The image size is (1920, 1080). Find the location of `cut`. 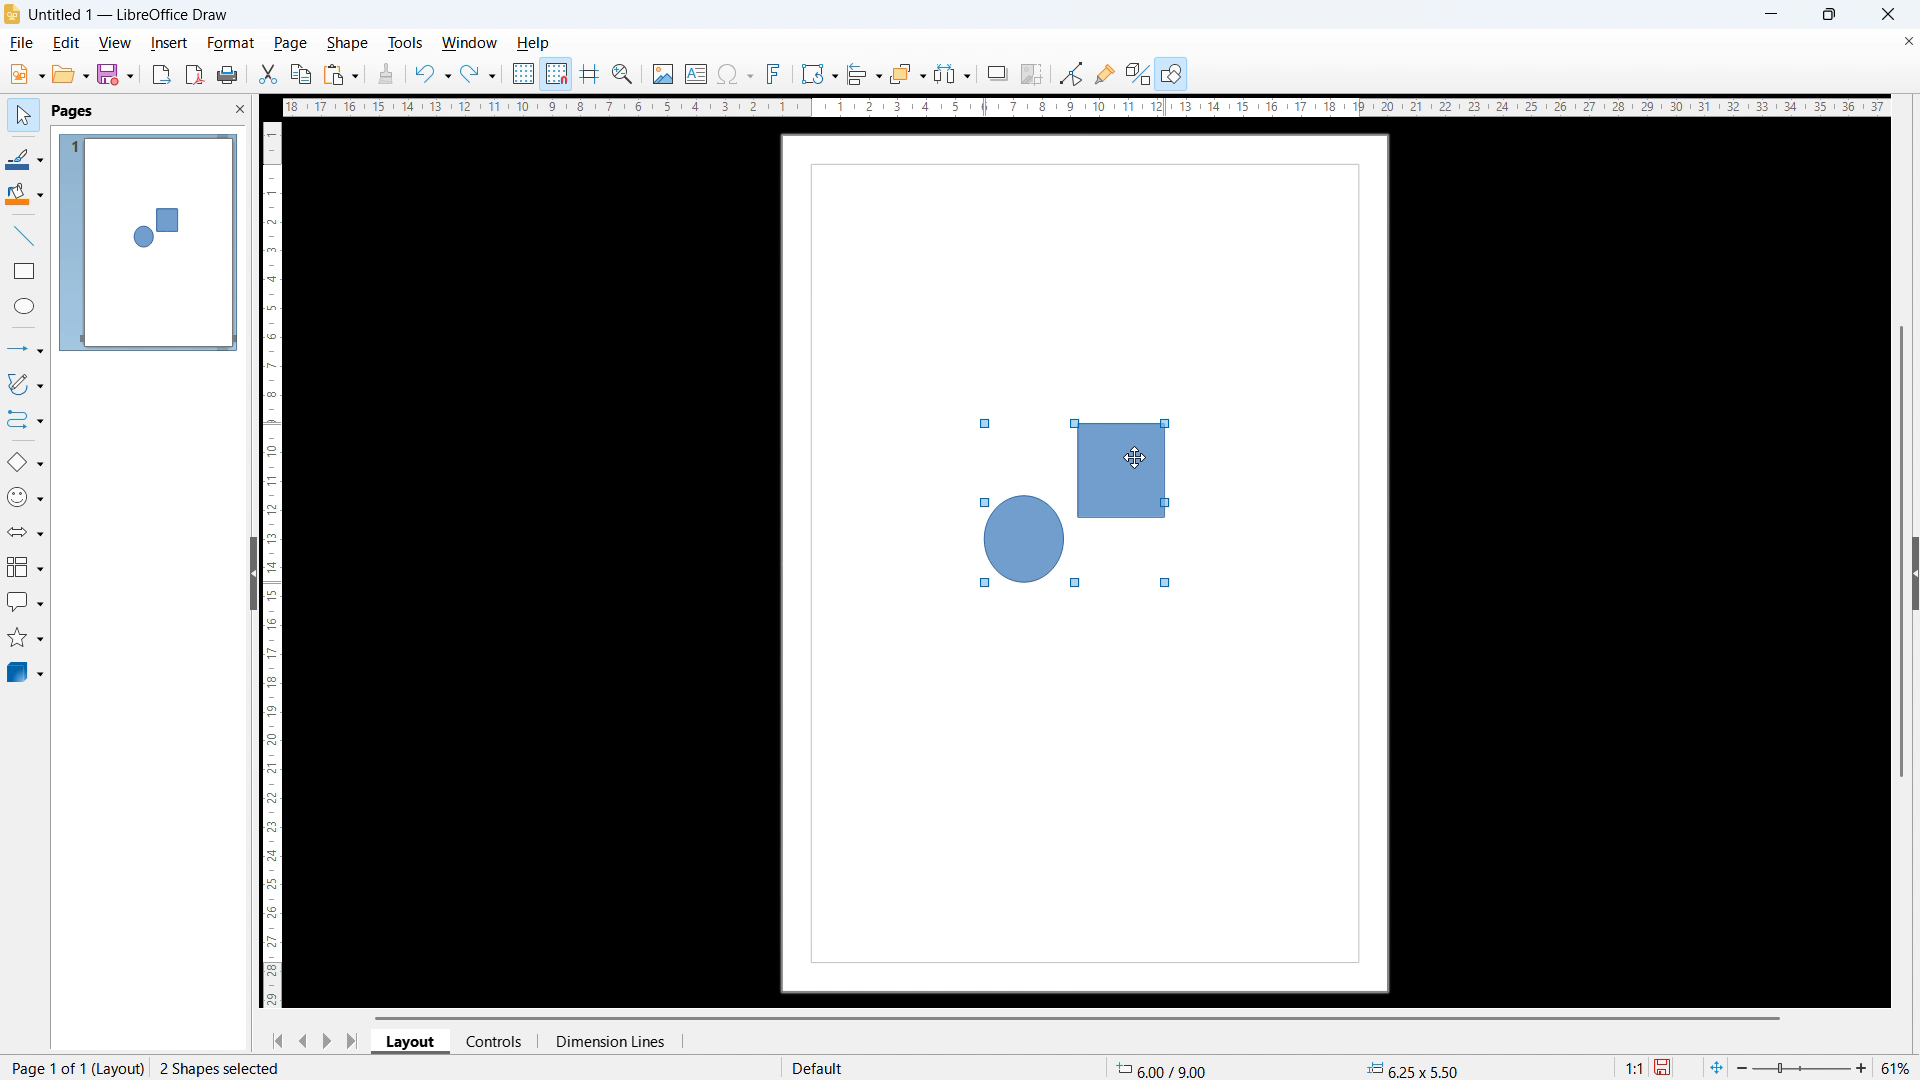

cut is located at coordinates (269, 75).